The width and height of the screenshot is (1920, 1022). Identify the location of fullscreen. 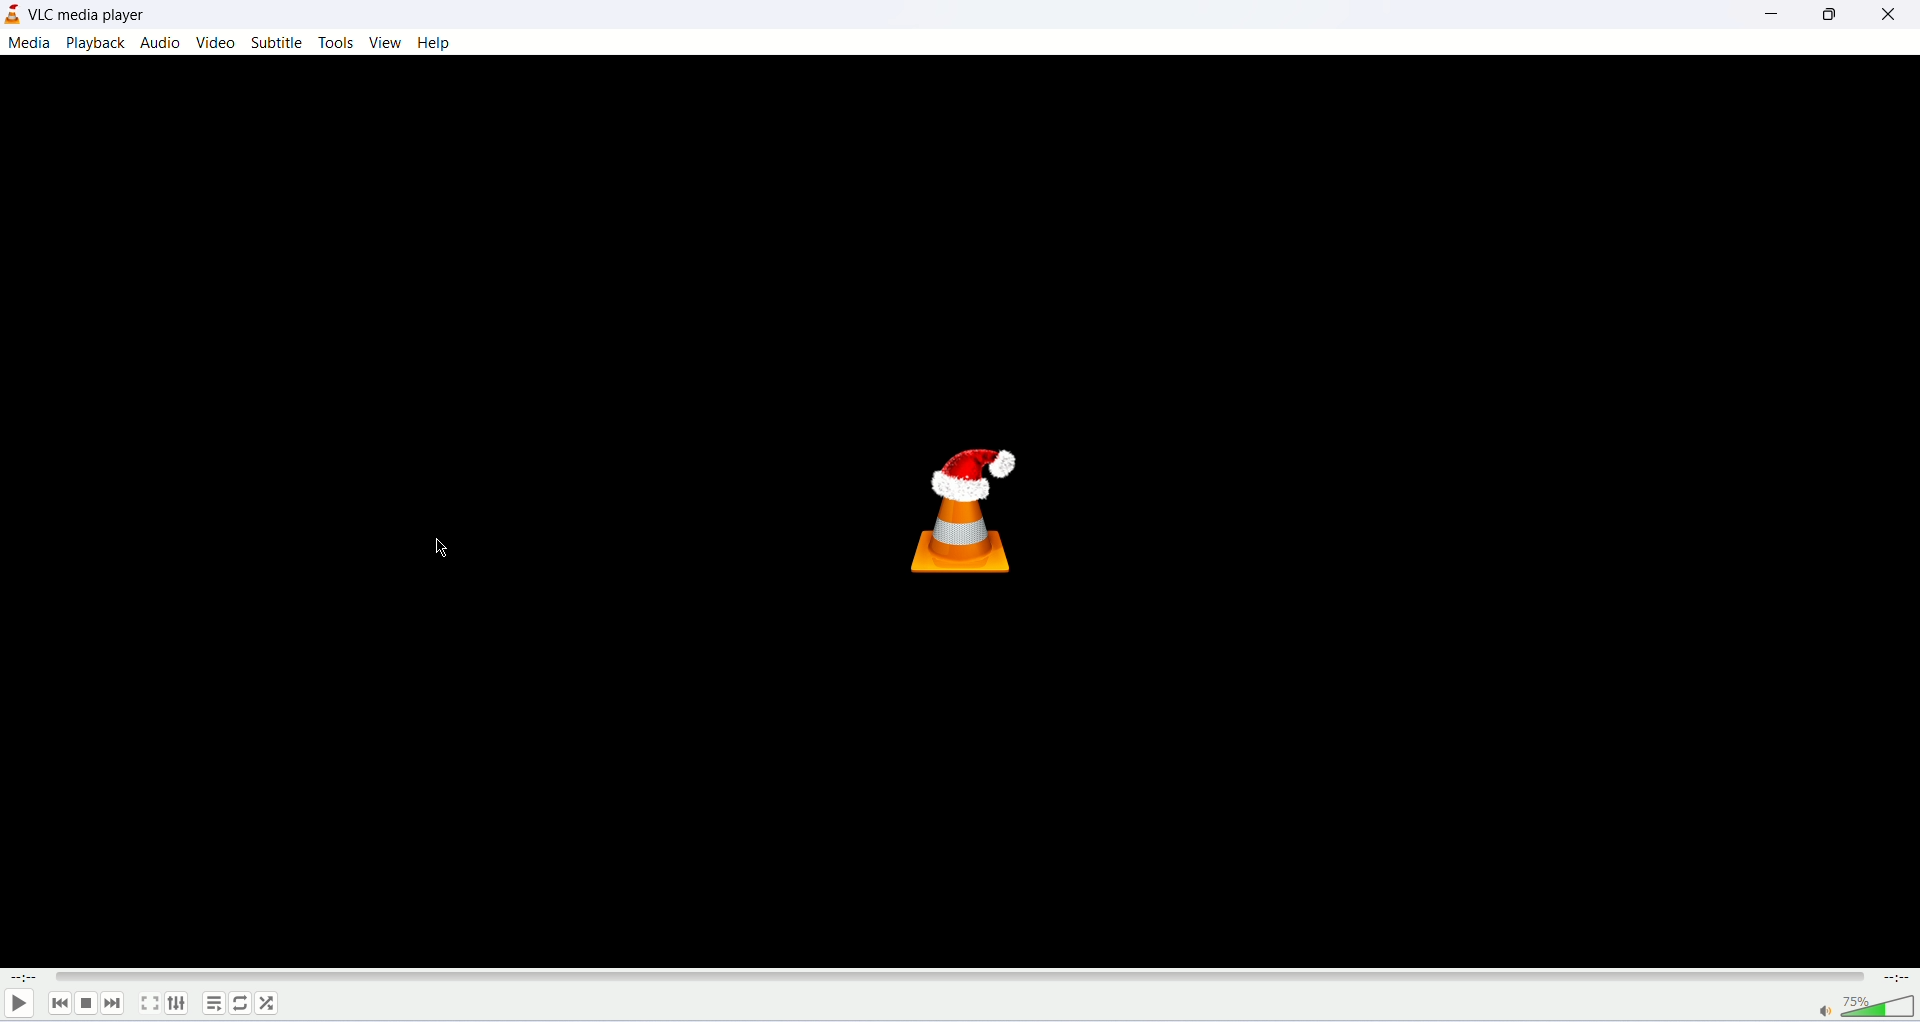
(147, 1004).